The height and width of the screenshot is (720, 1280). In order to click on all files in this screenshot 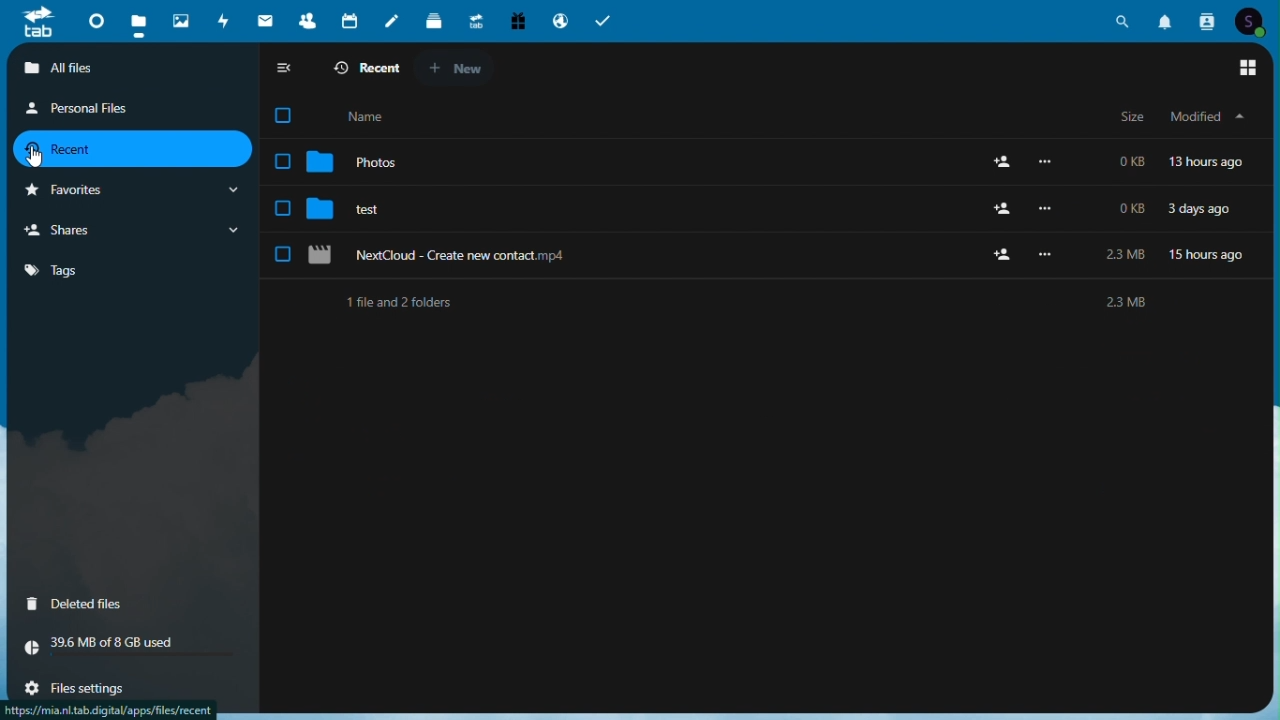, I will do `click(362, 71)`.